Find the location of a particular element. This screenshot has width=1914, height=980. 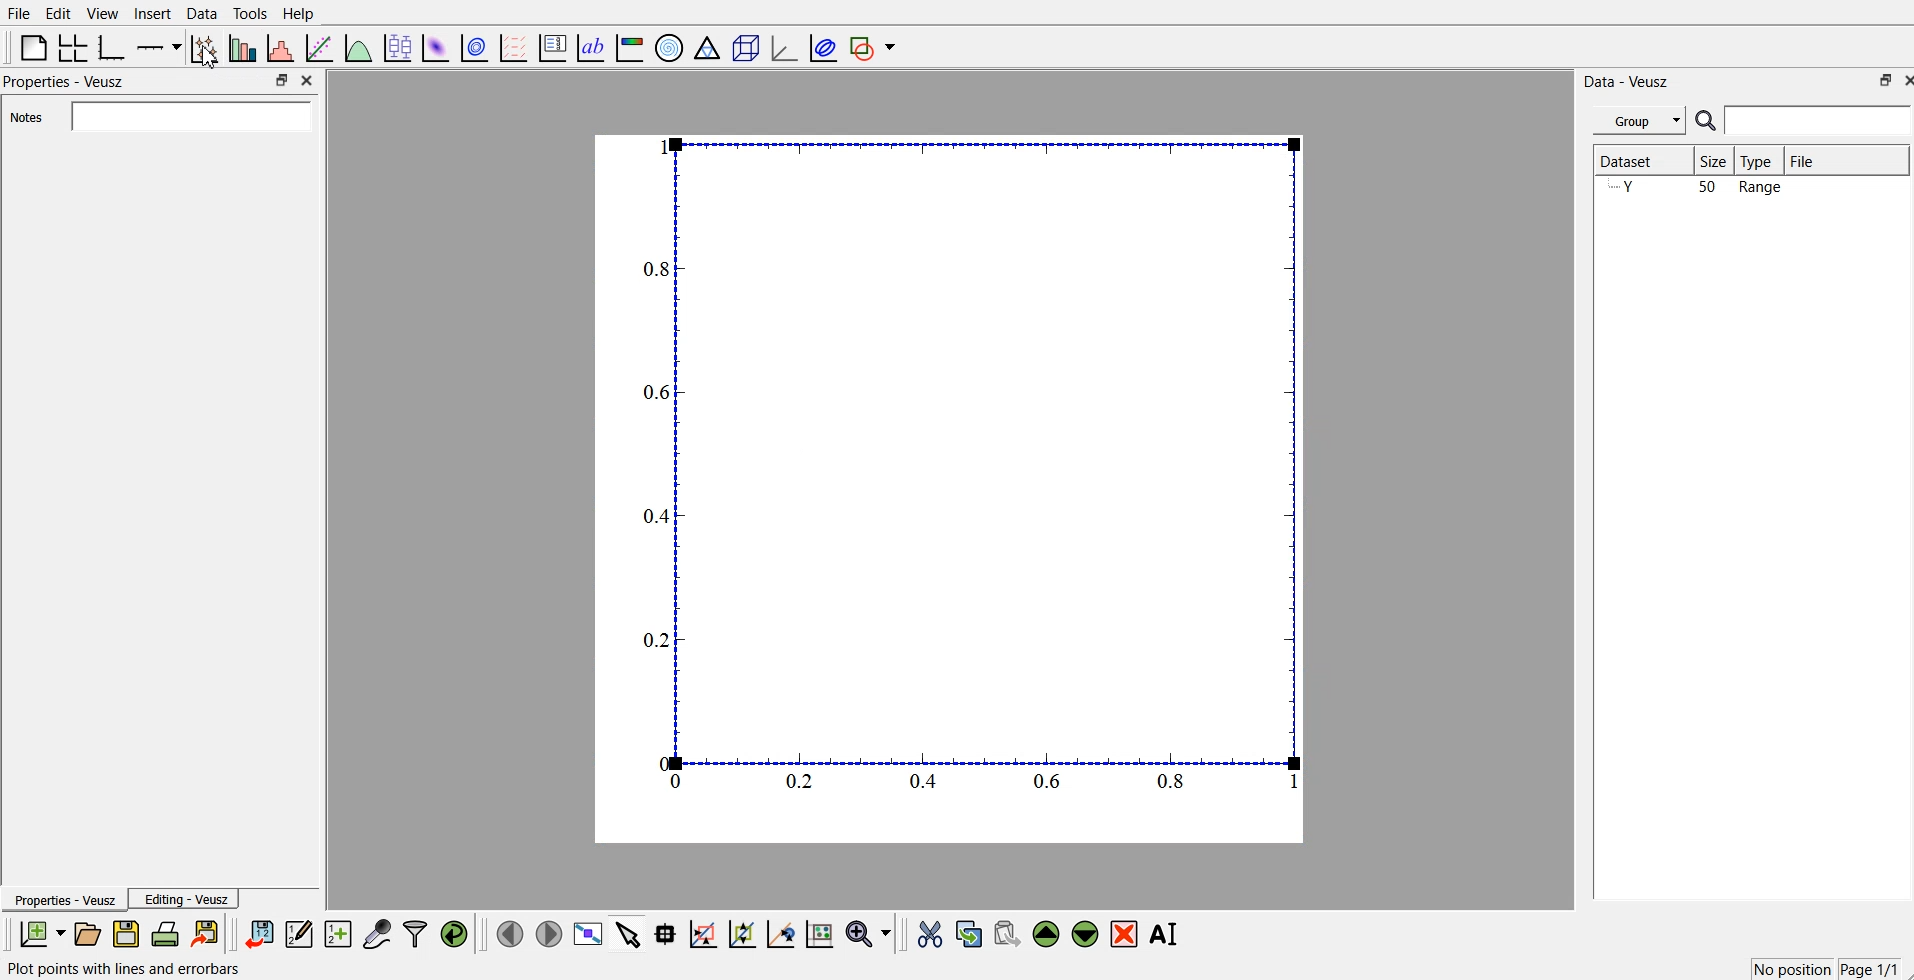

Insert is located at coordinates (153, 13).